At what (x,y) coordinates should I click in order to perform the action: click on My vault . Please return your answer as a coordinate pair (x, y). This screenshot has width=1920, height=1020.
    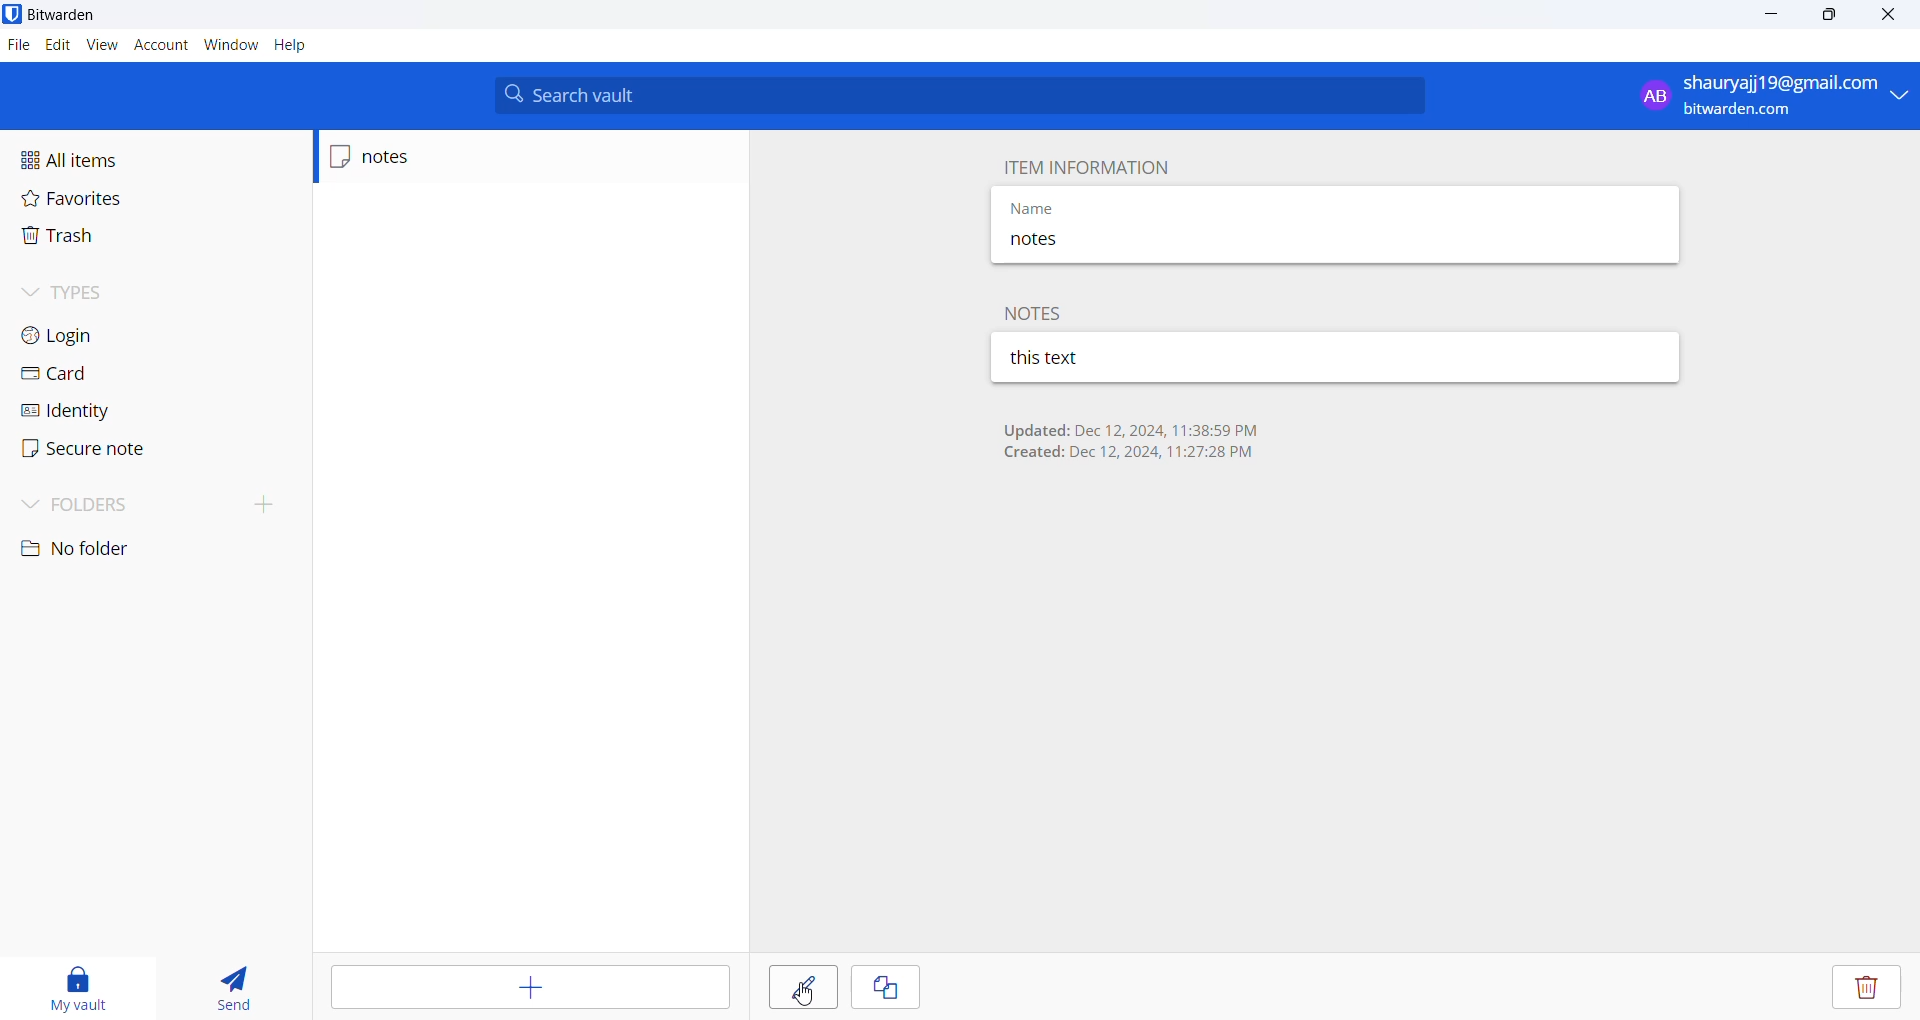
    Looking at the image, I should click on (74, 985).